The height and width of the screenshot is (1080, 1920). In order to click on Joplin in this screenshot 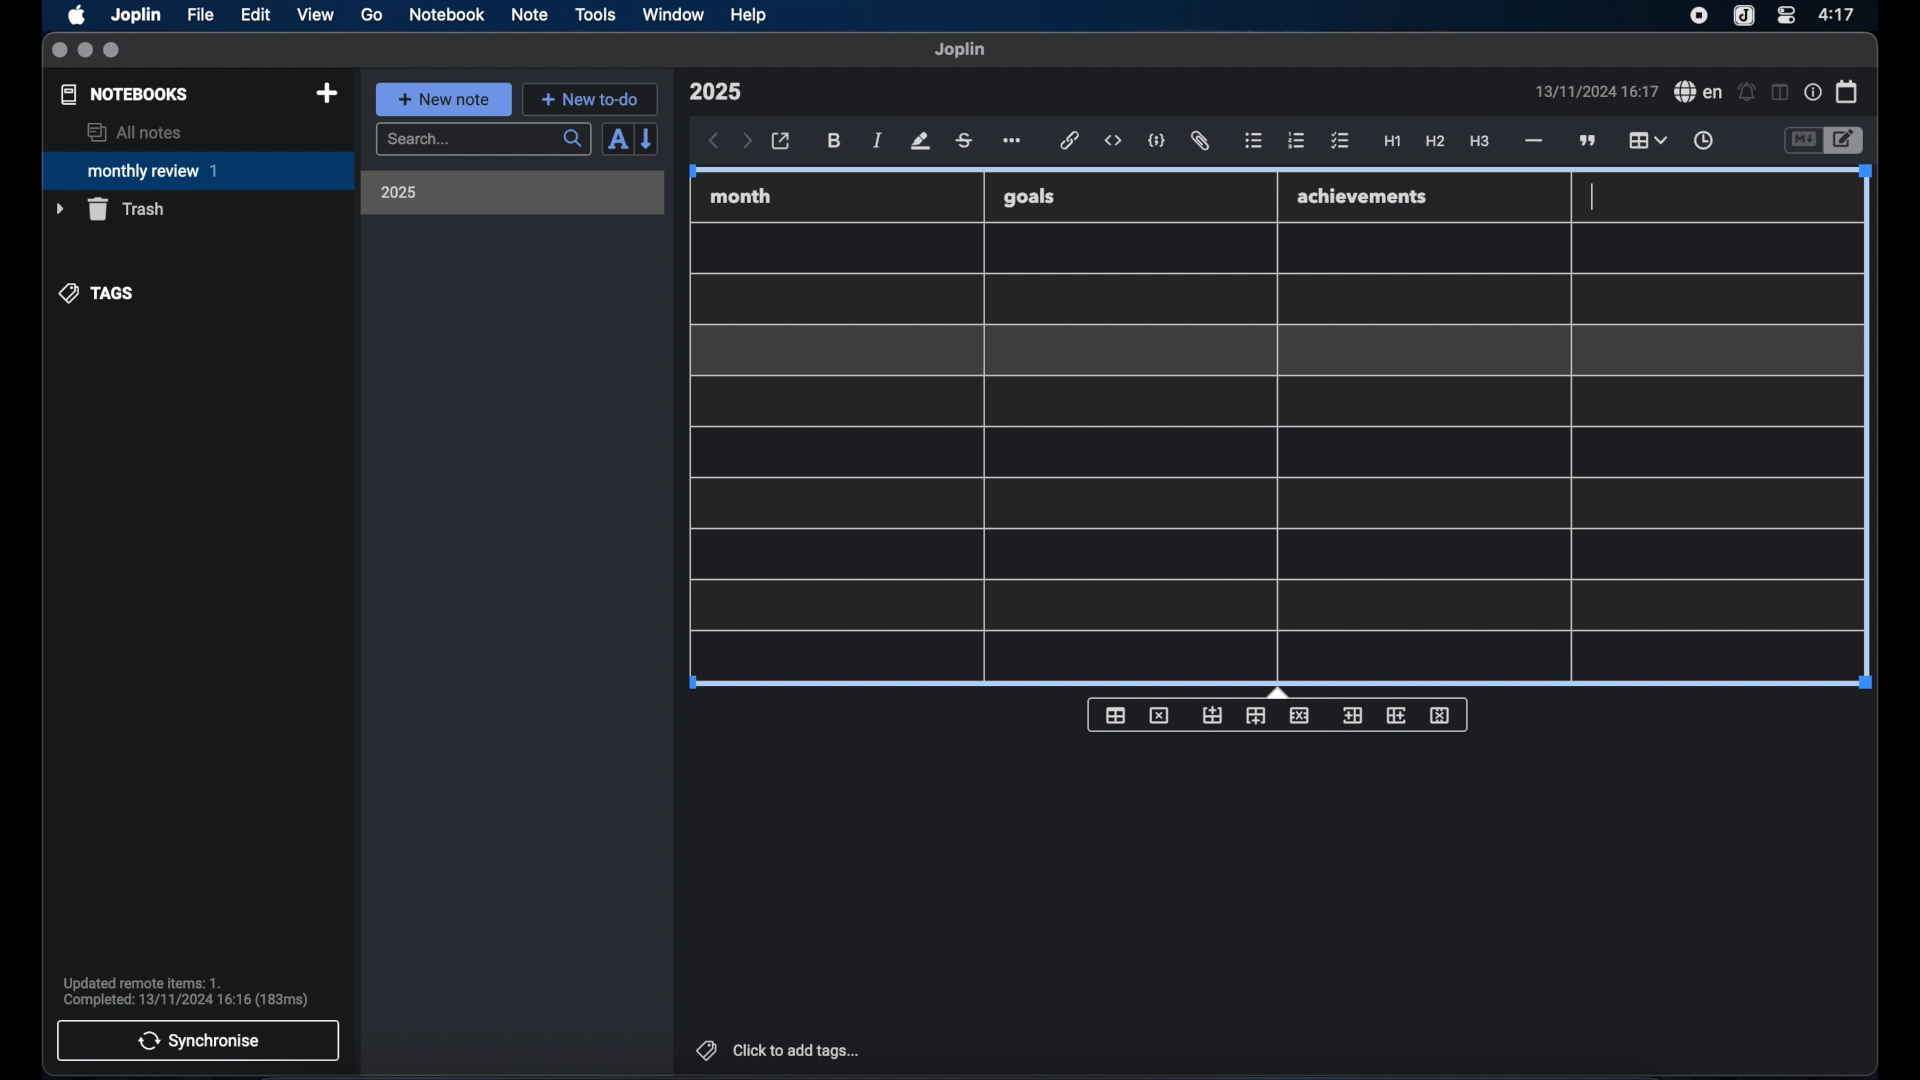, I will do `click(138, 16)`.